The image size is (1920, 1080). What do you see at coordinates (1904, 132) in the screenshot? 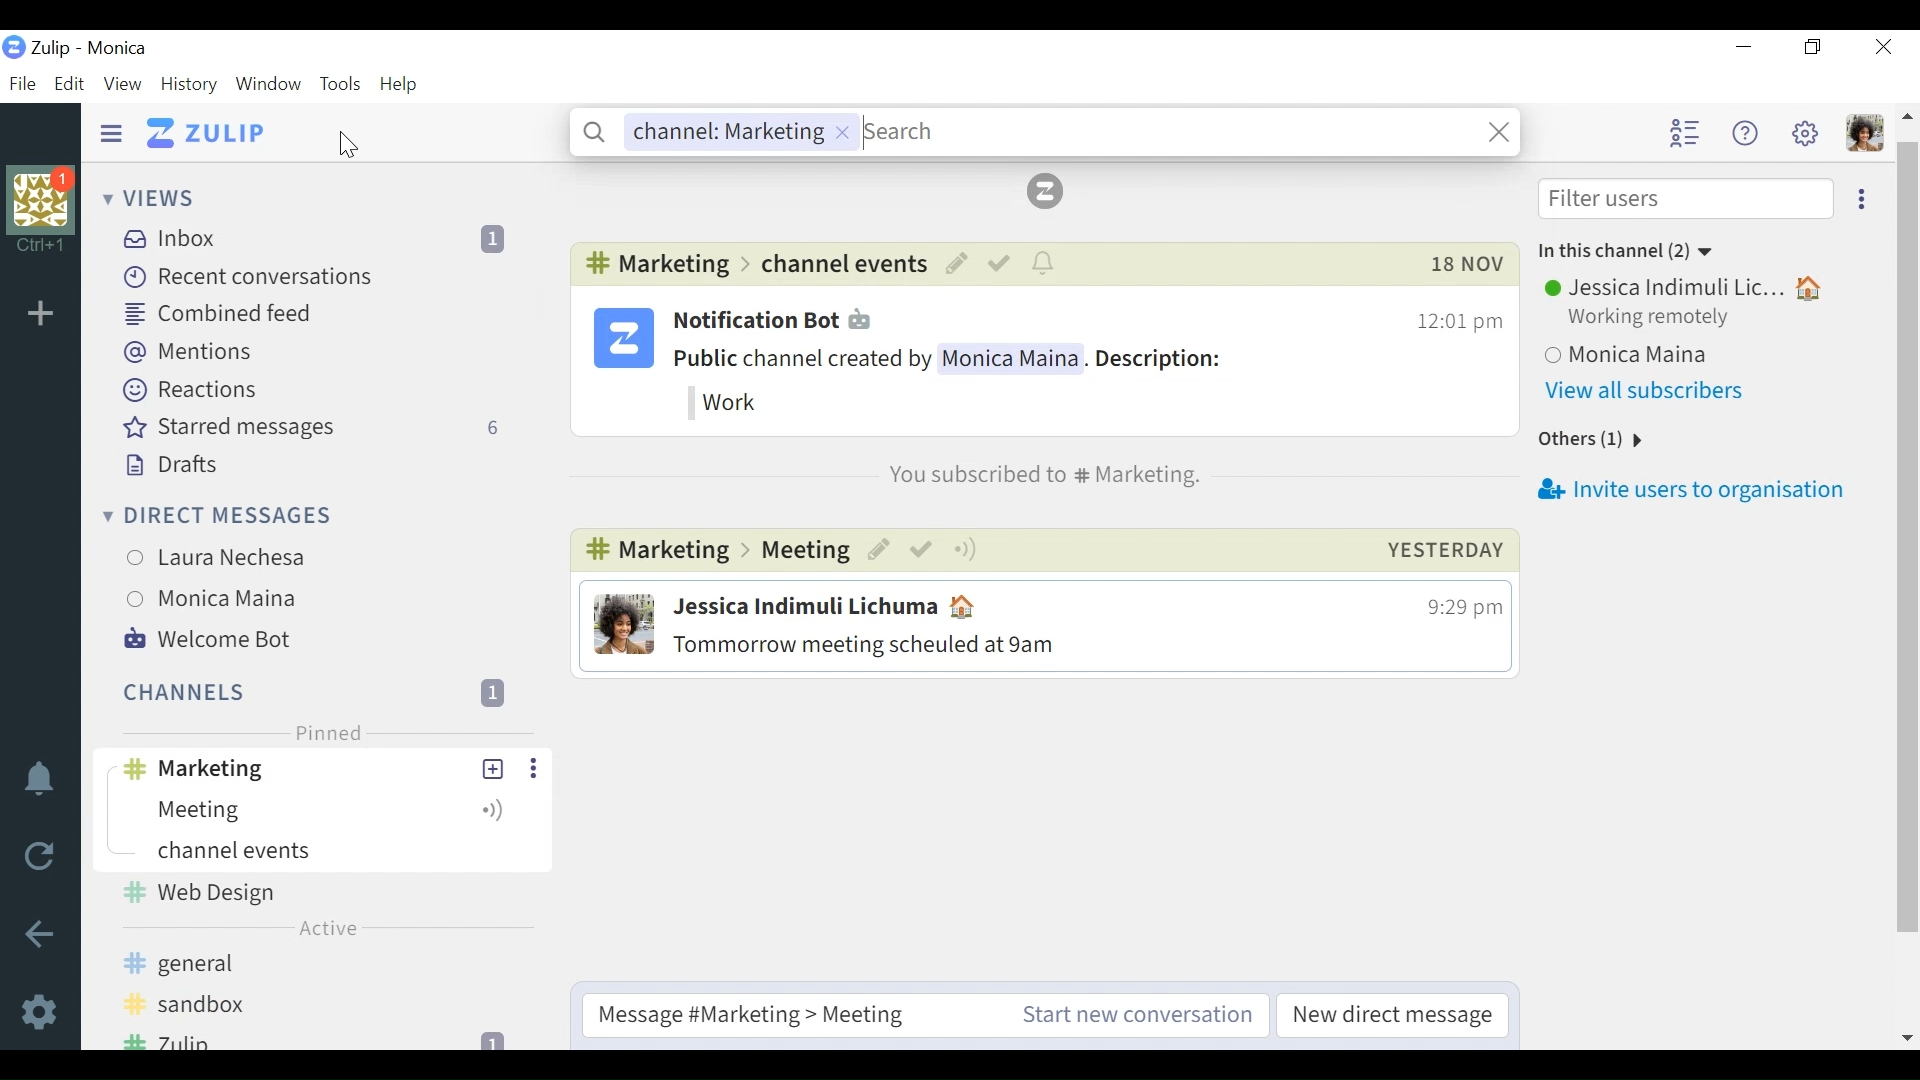
I see `scroll arrow` at bounding box center [1904, 132].